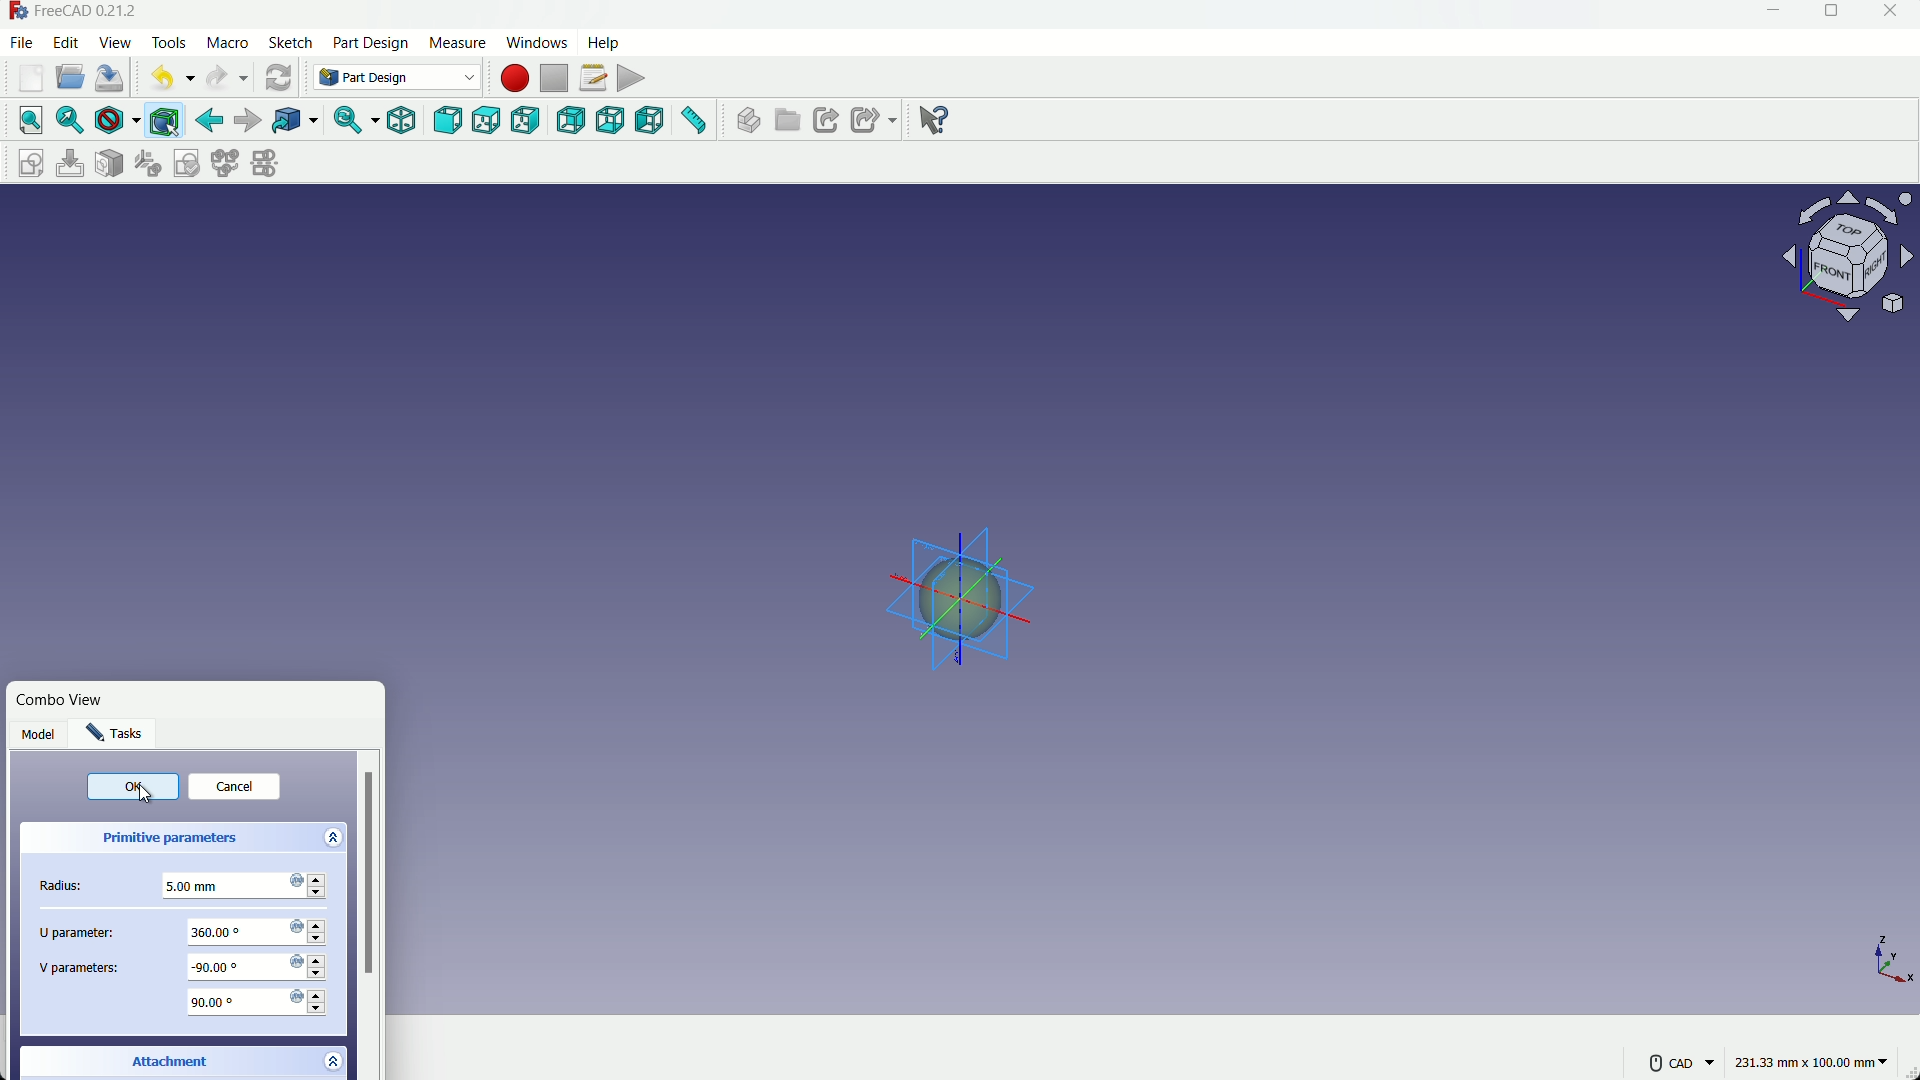 The image size is (1920, 1080). I want to click on front view, so click(450, 121).